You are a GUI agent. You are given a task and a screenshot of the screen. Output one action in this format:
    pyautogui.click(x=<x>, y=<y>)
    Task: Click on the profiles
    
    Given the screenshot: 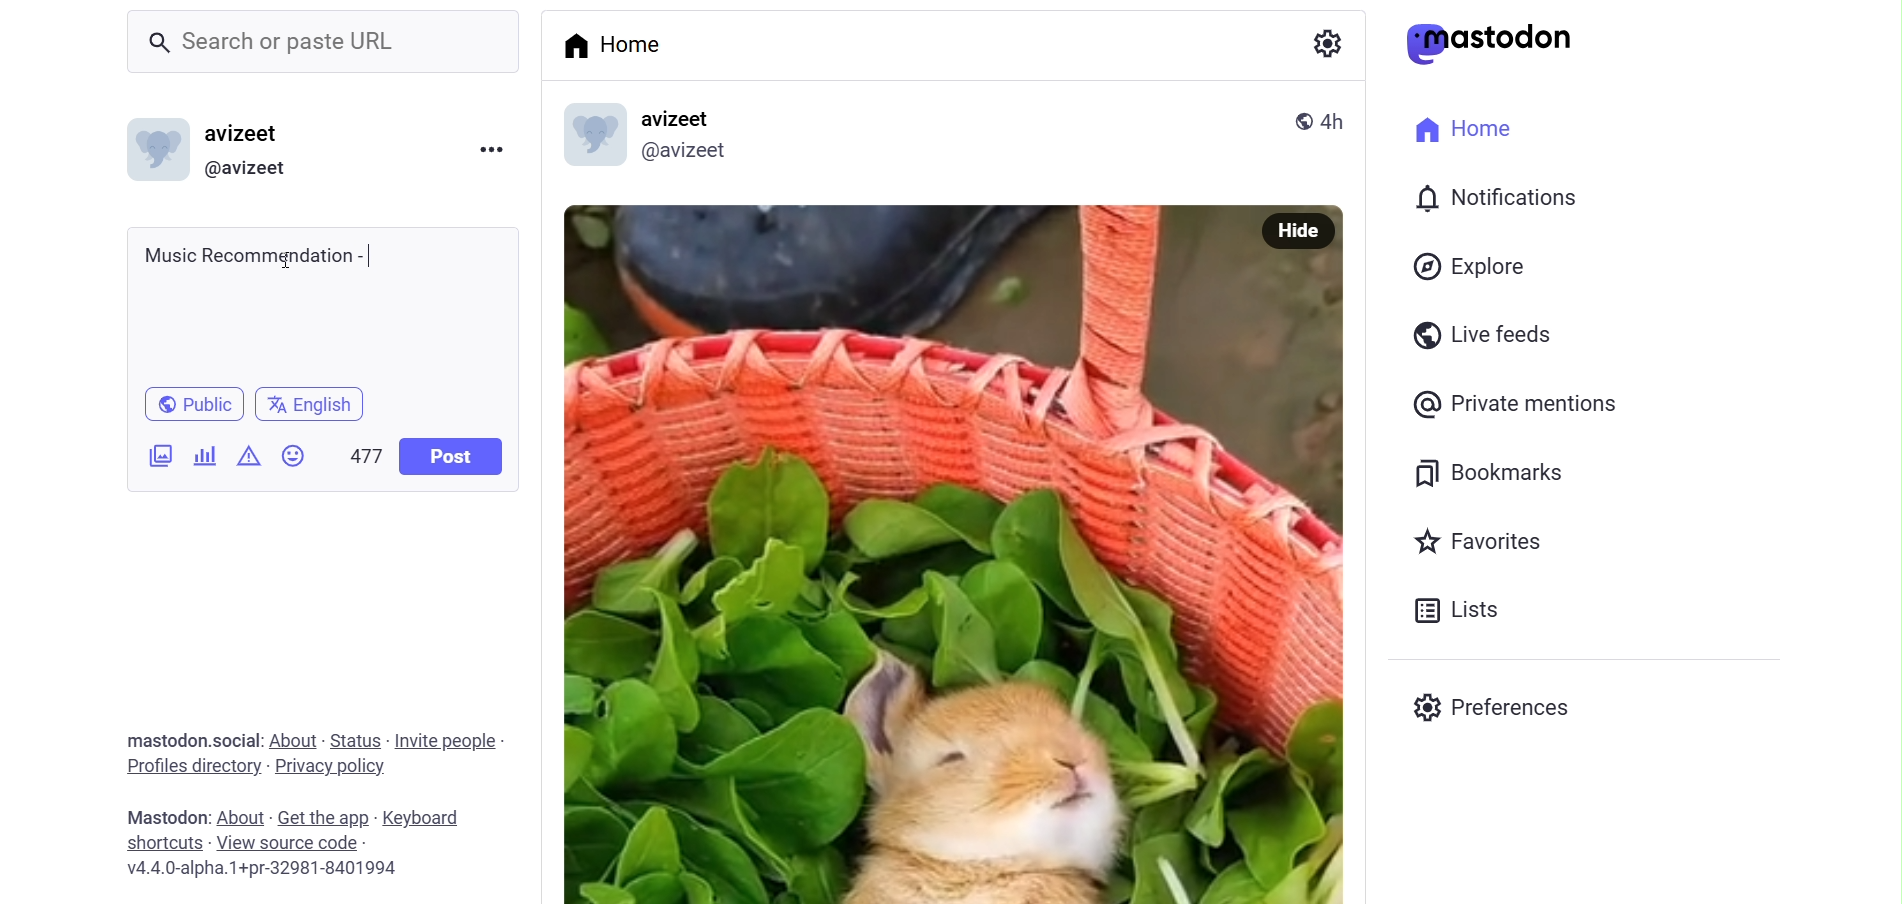 What is the action you would take?
    pyautogui.click(x=181, y=770)
    